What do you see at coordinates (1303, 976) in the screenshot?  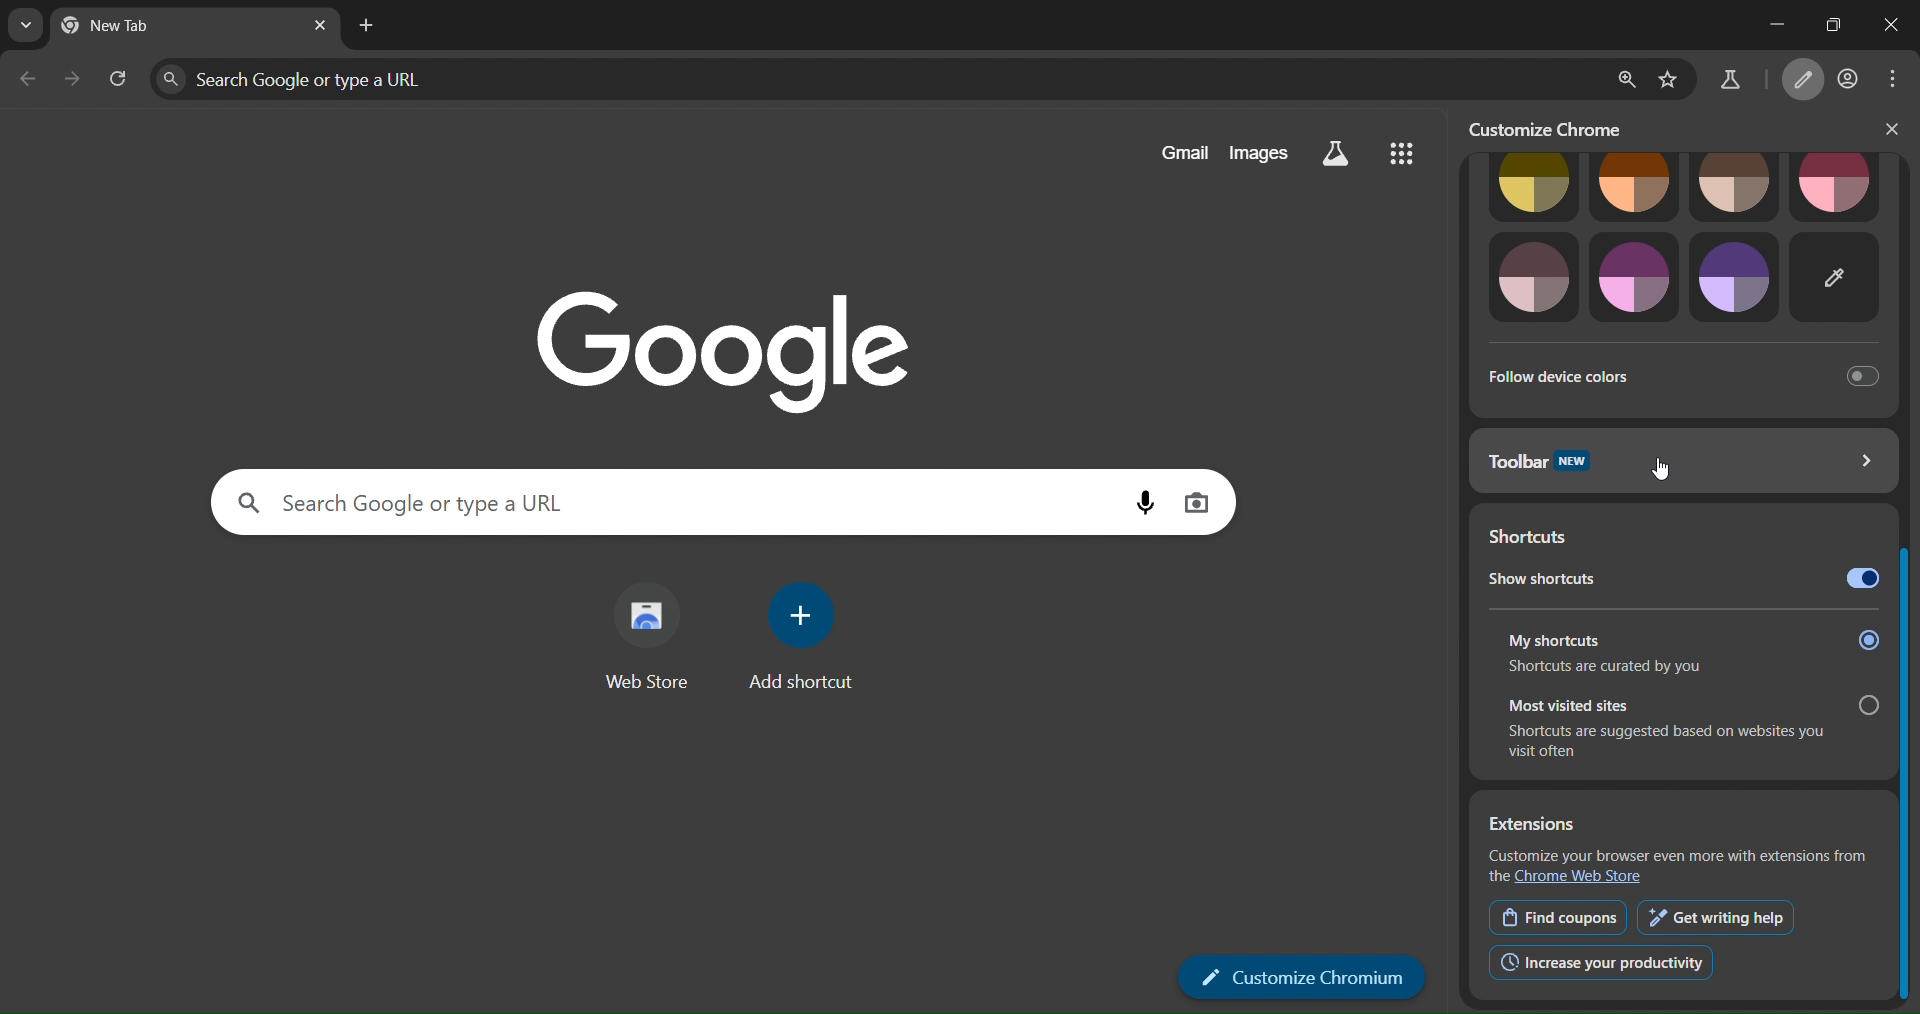 I see `customize chromium` at bounding box center [1303, 976].